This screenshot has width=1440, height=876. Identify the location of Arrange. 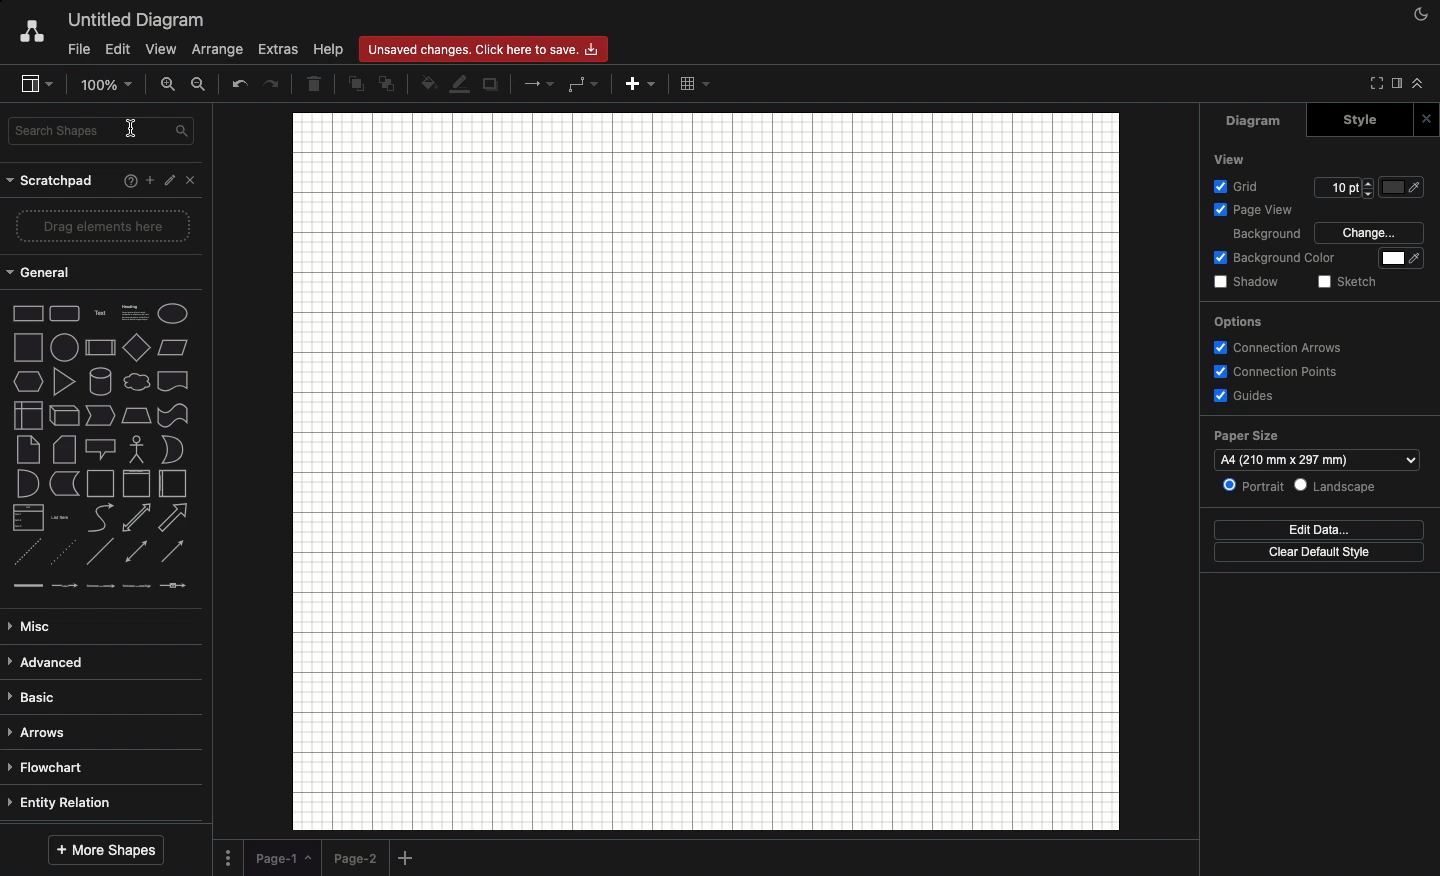
(220, 48).